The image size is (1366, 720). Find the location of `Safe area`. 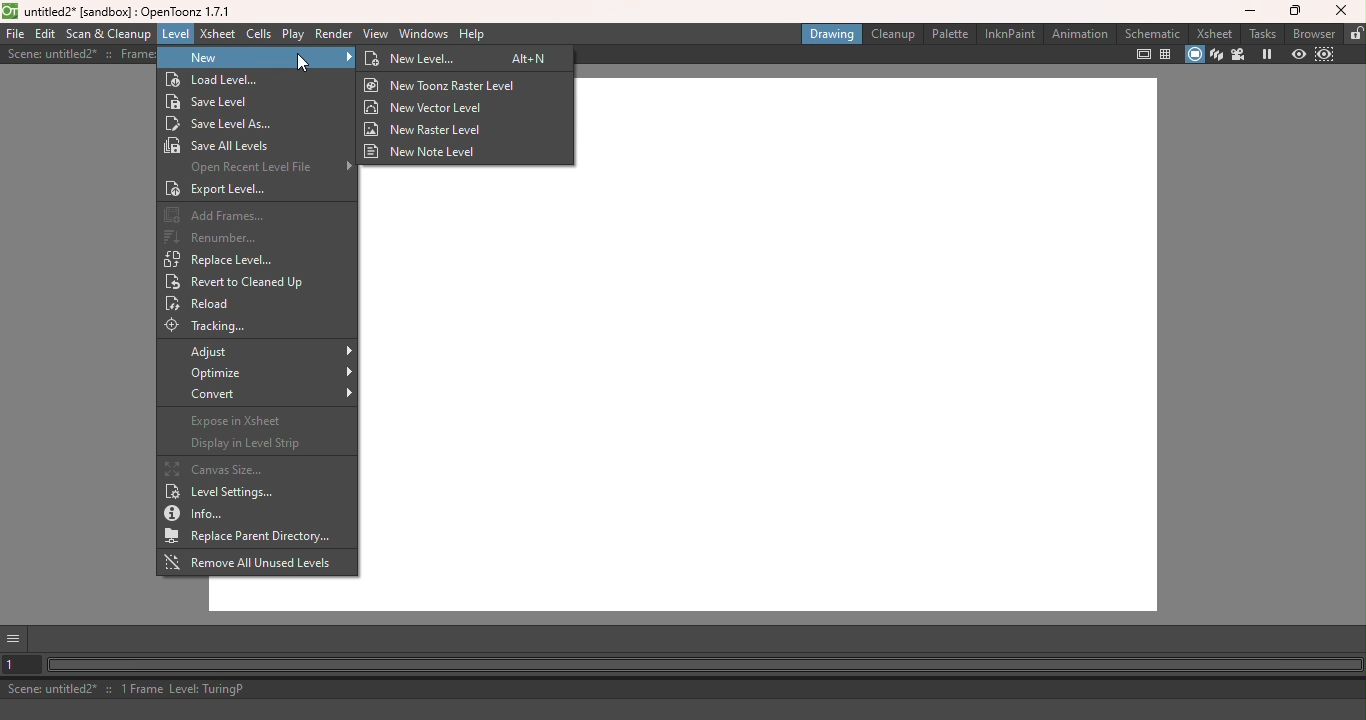

Safe area is located at coordinates (1142, 54).